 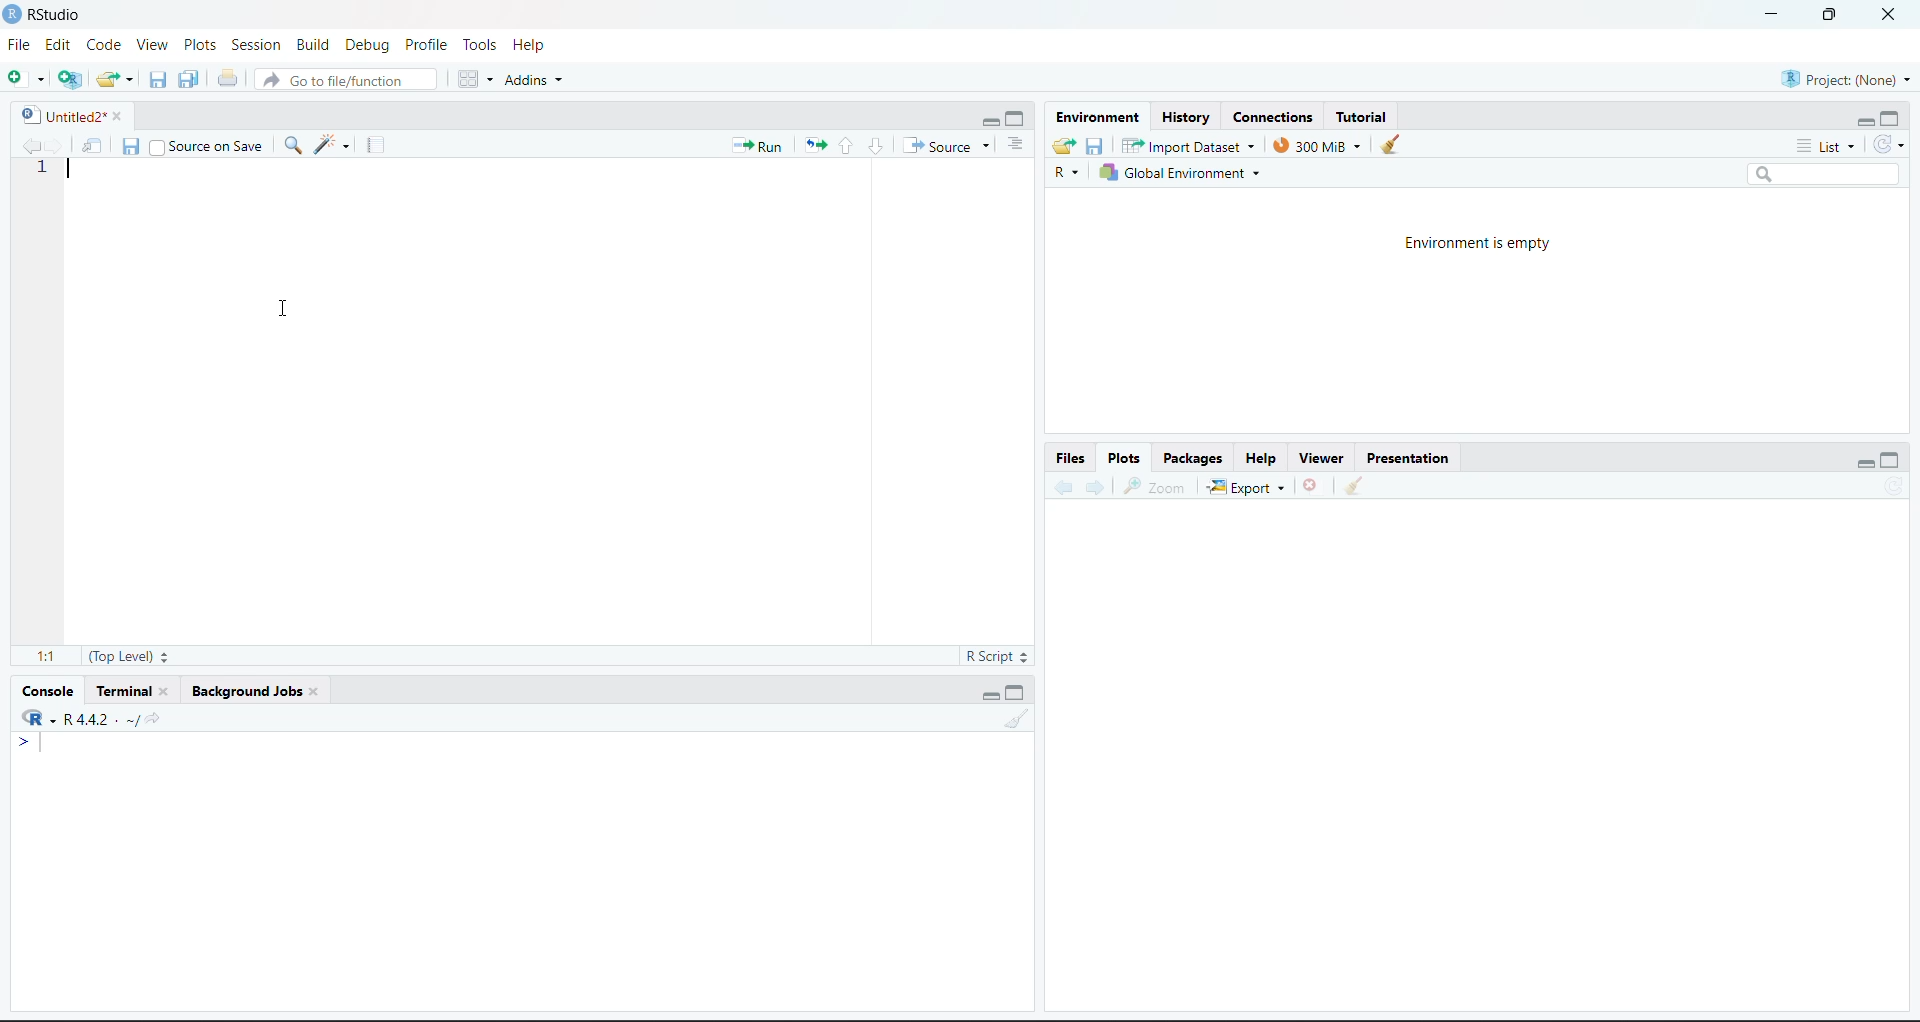 What do you see at coordinates (313, 45) in the screenshot?
I see `Build` at bounding box center [313, 45].